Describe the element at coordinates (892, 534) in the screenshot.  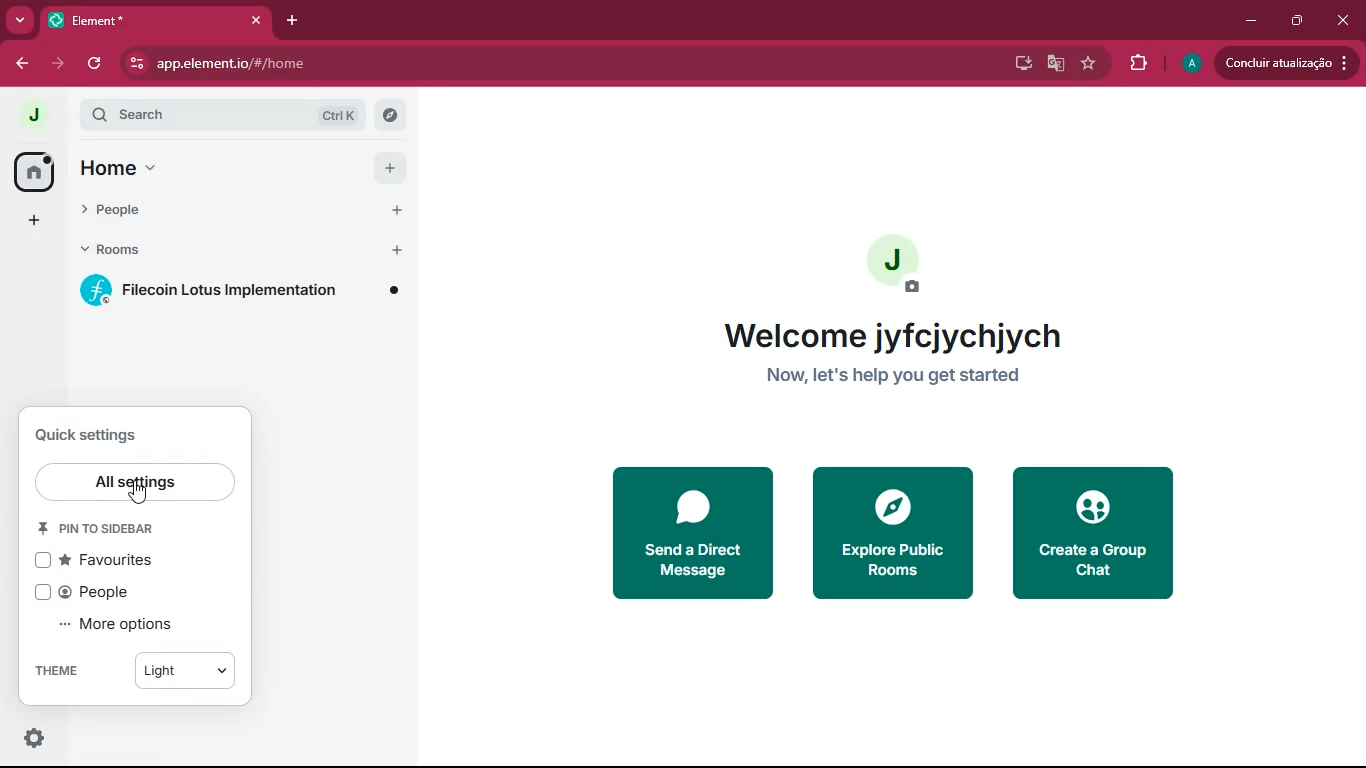
I see `explore public rooms` at that location.